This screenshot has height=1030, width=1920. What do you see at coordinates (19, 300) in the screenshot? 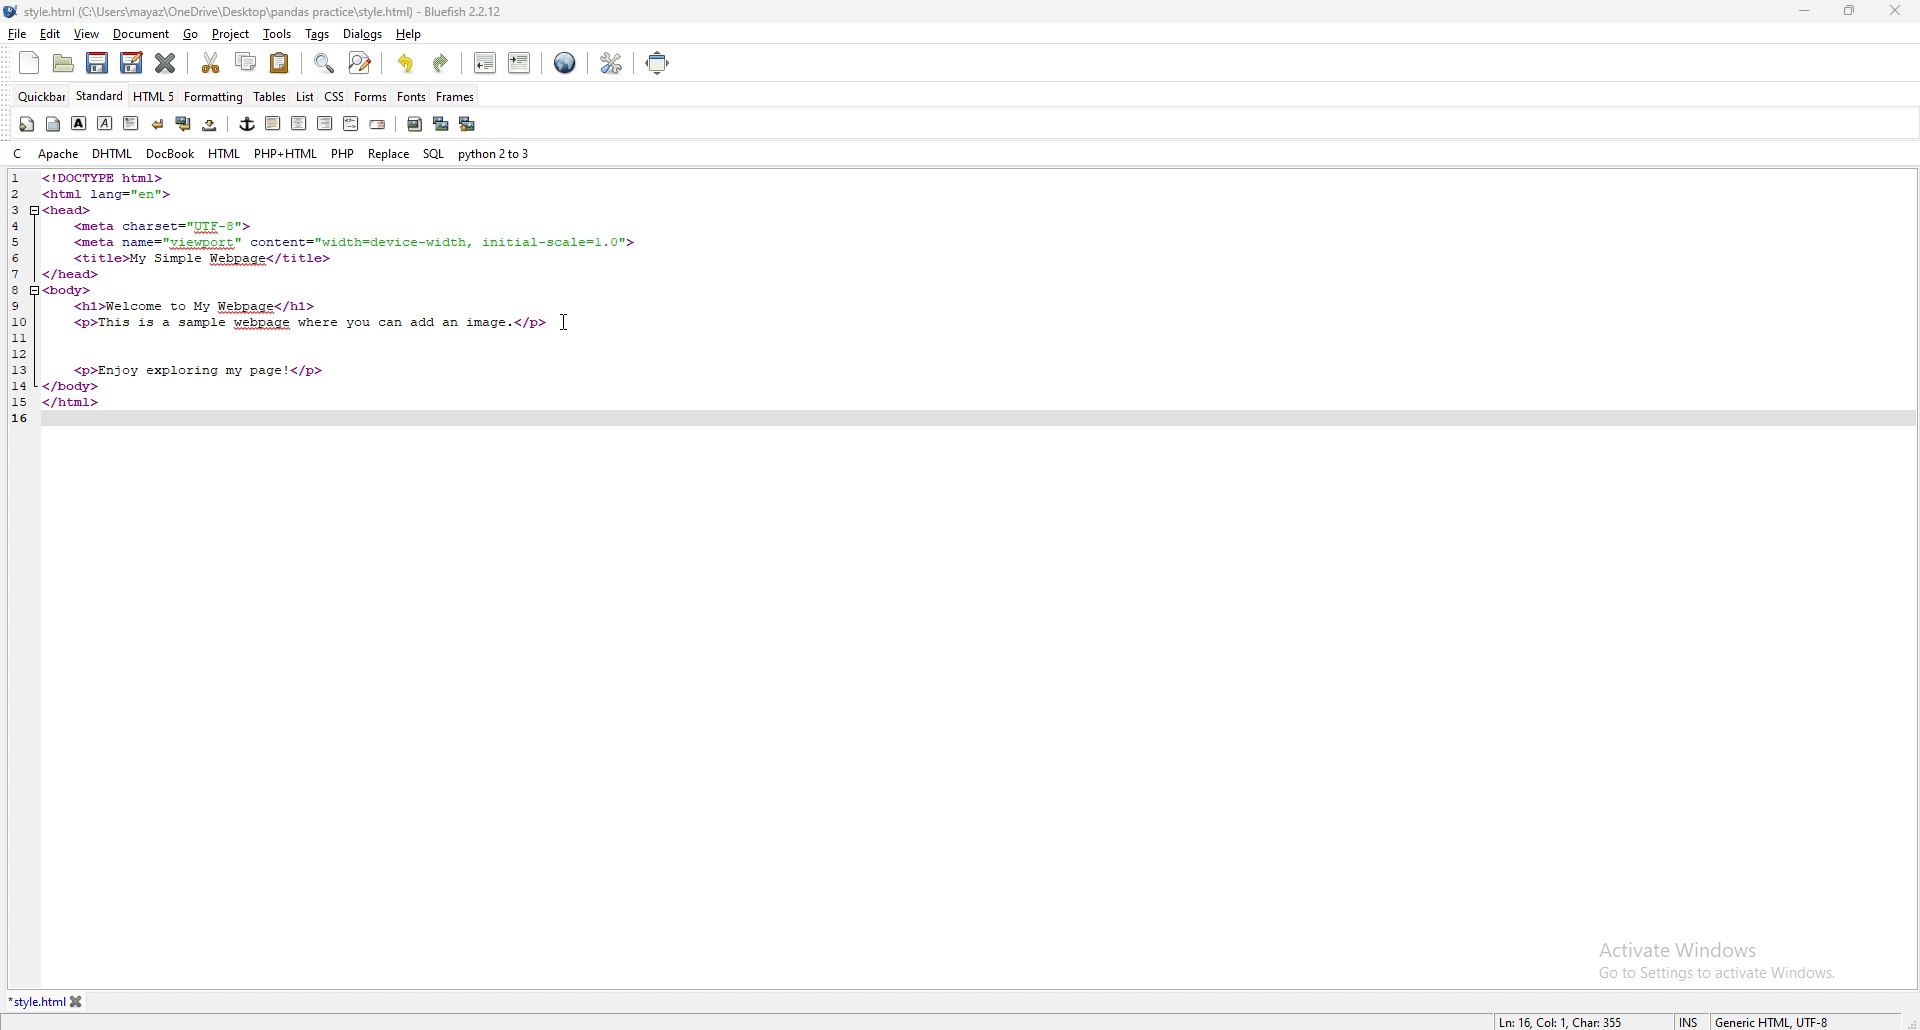
I see `1 2 3 4 5 6 7 8 9 10 11 12 13 14 15 16` at bounding box center [19, 300].